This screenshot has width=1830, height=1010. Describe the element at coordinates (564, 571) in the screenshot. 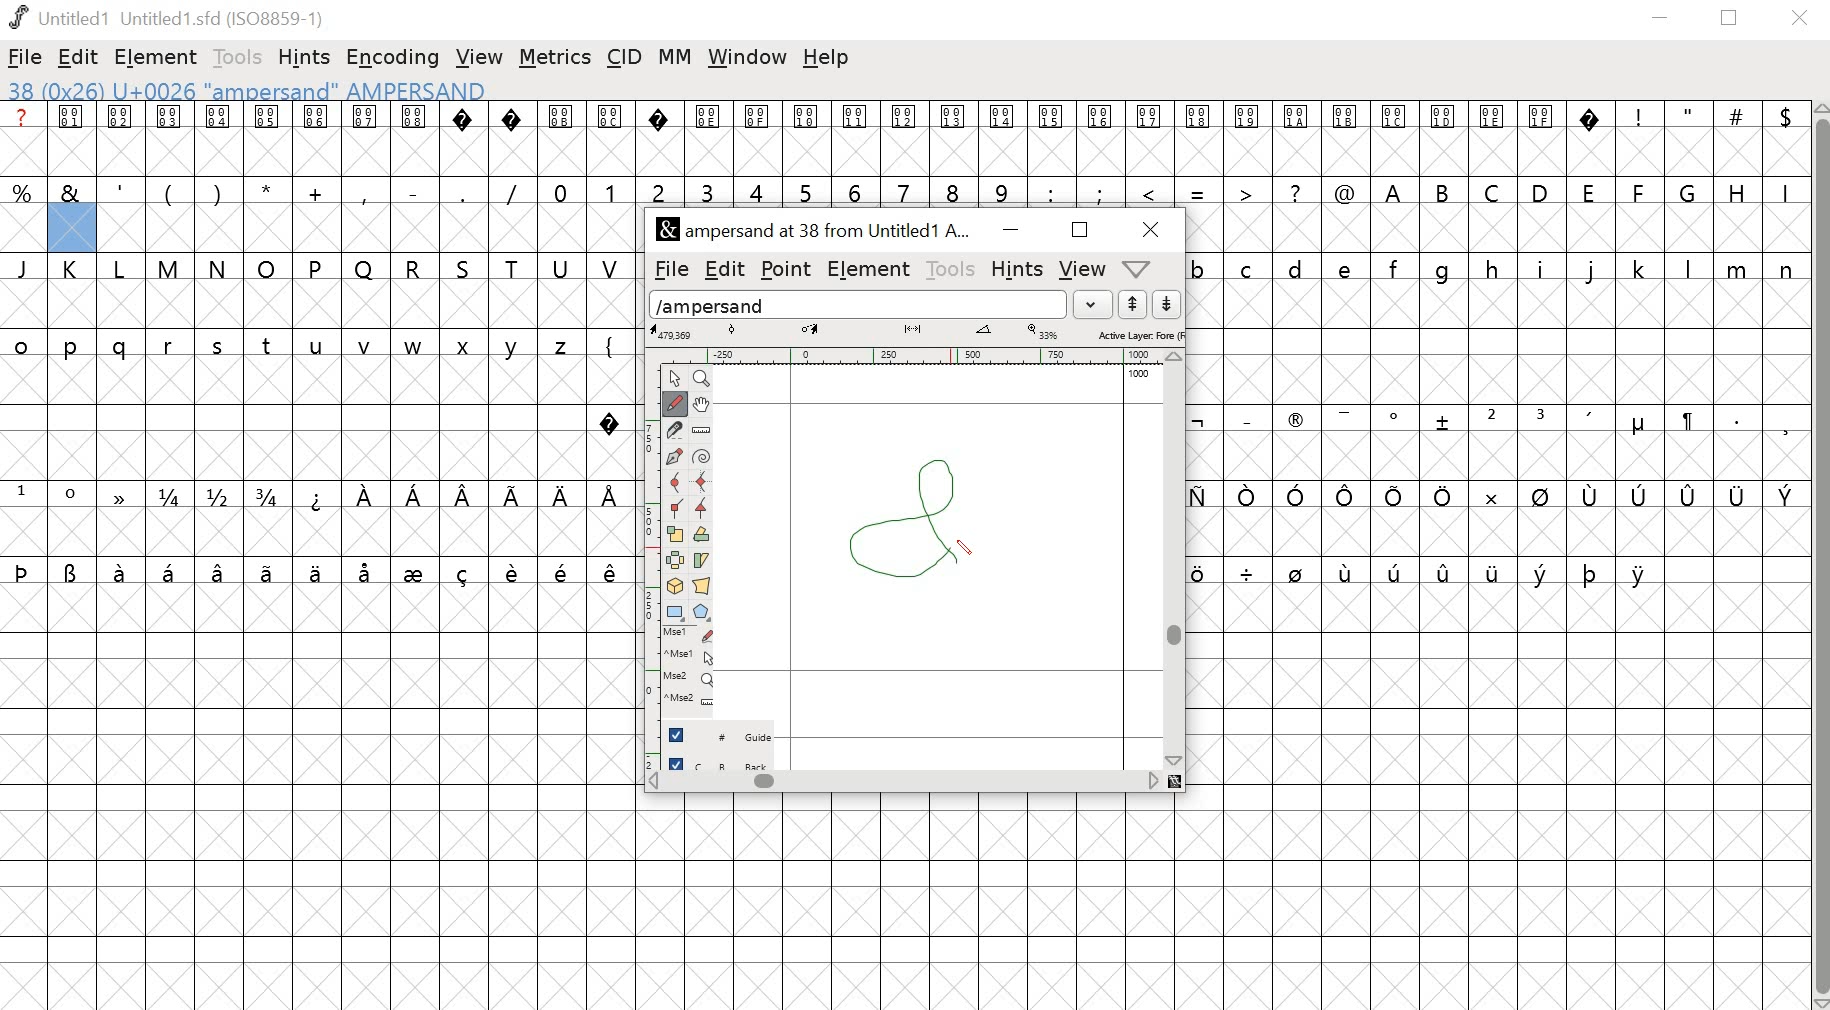

I see `symbol` at that location.